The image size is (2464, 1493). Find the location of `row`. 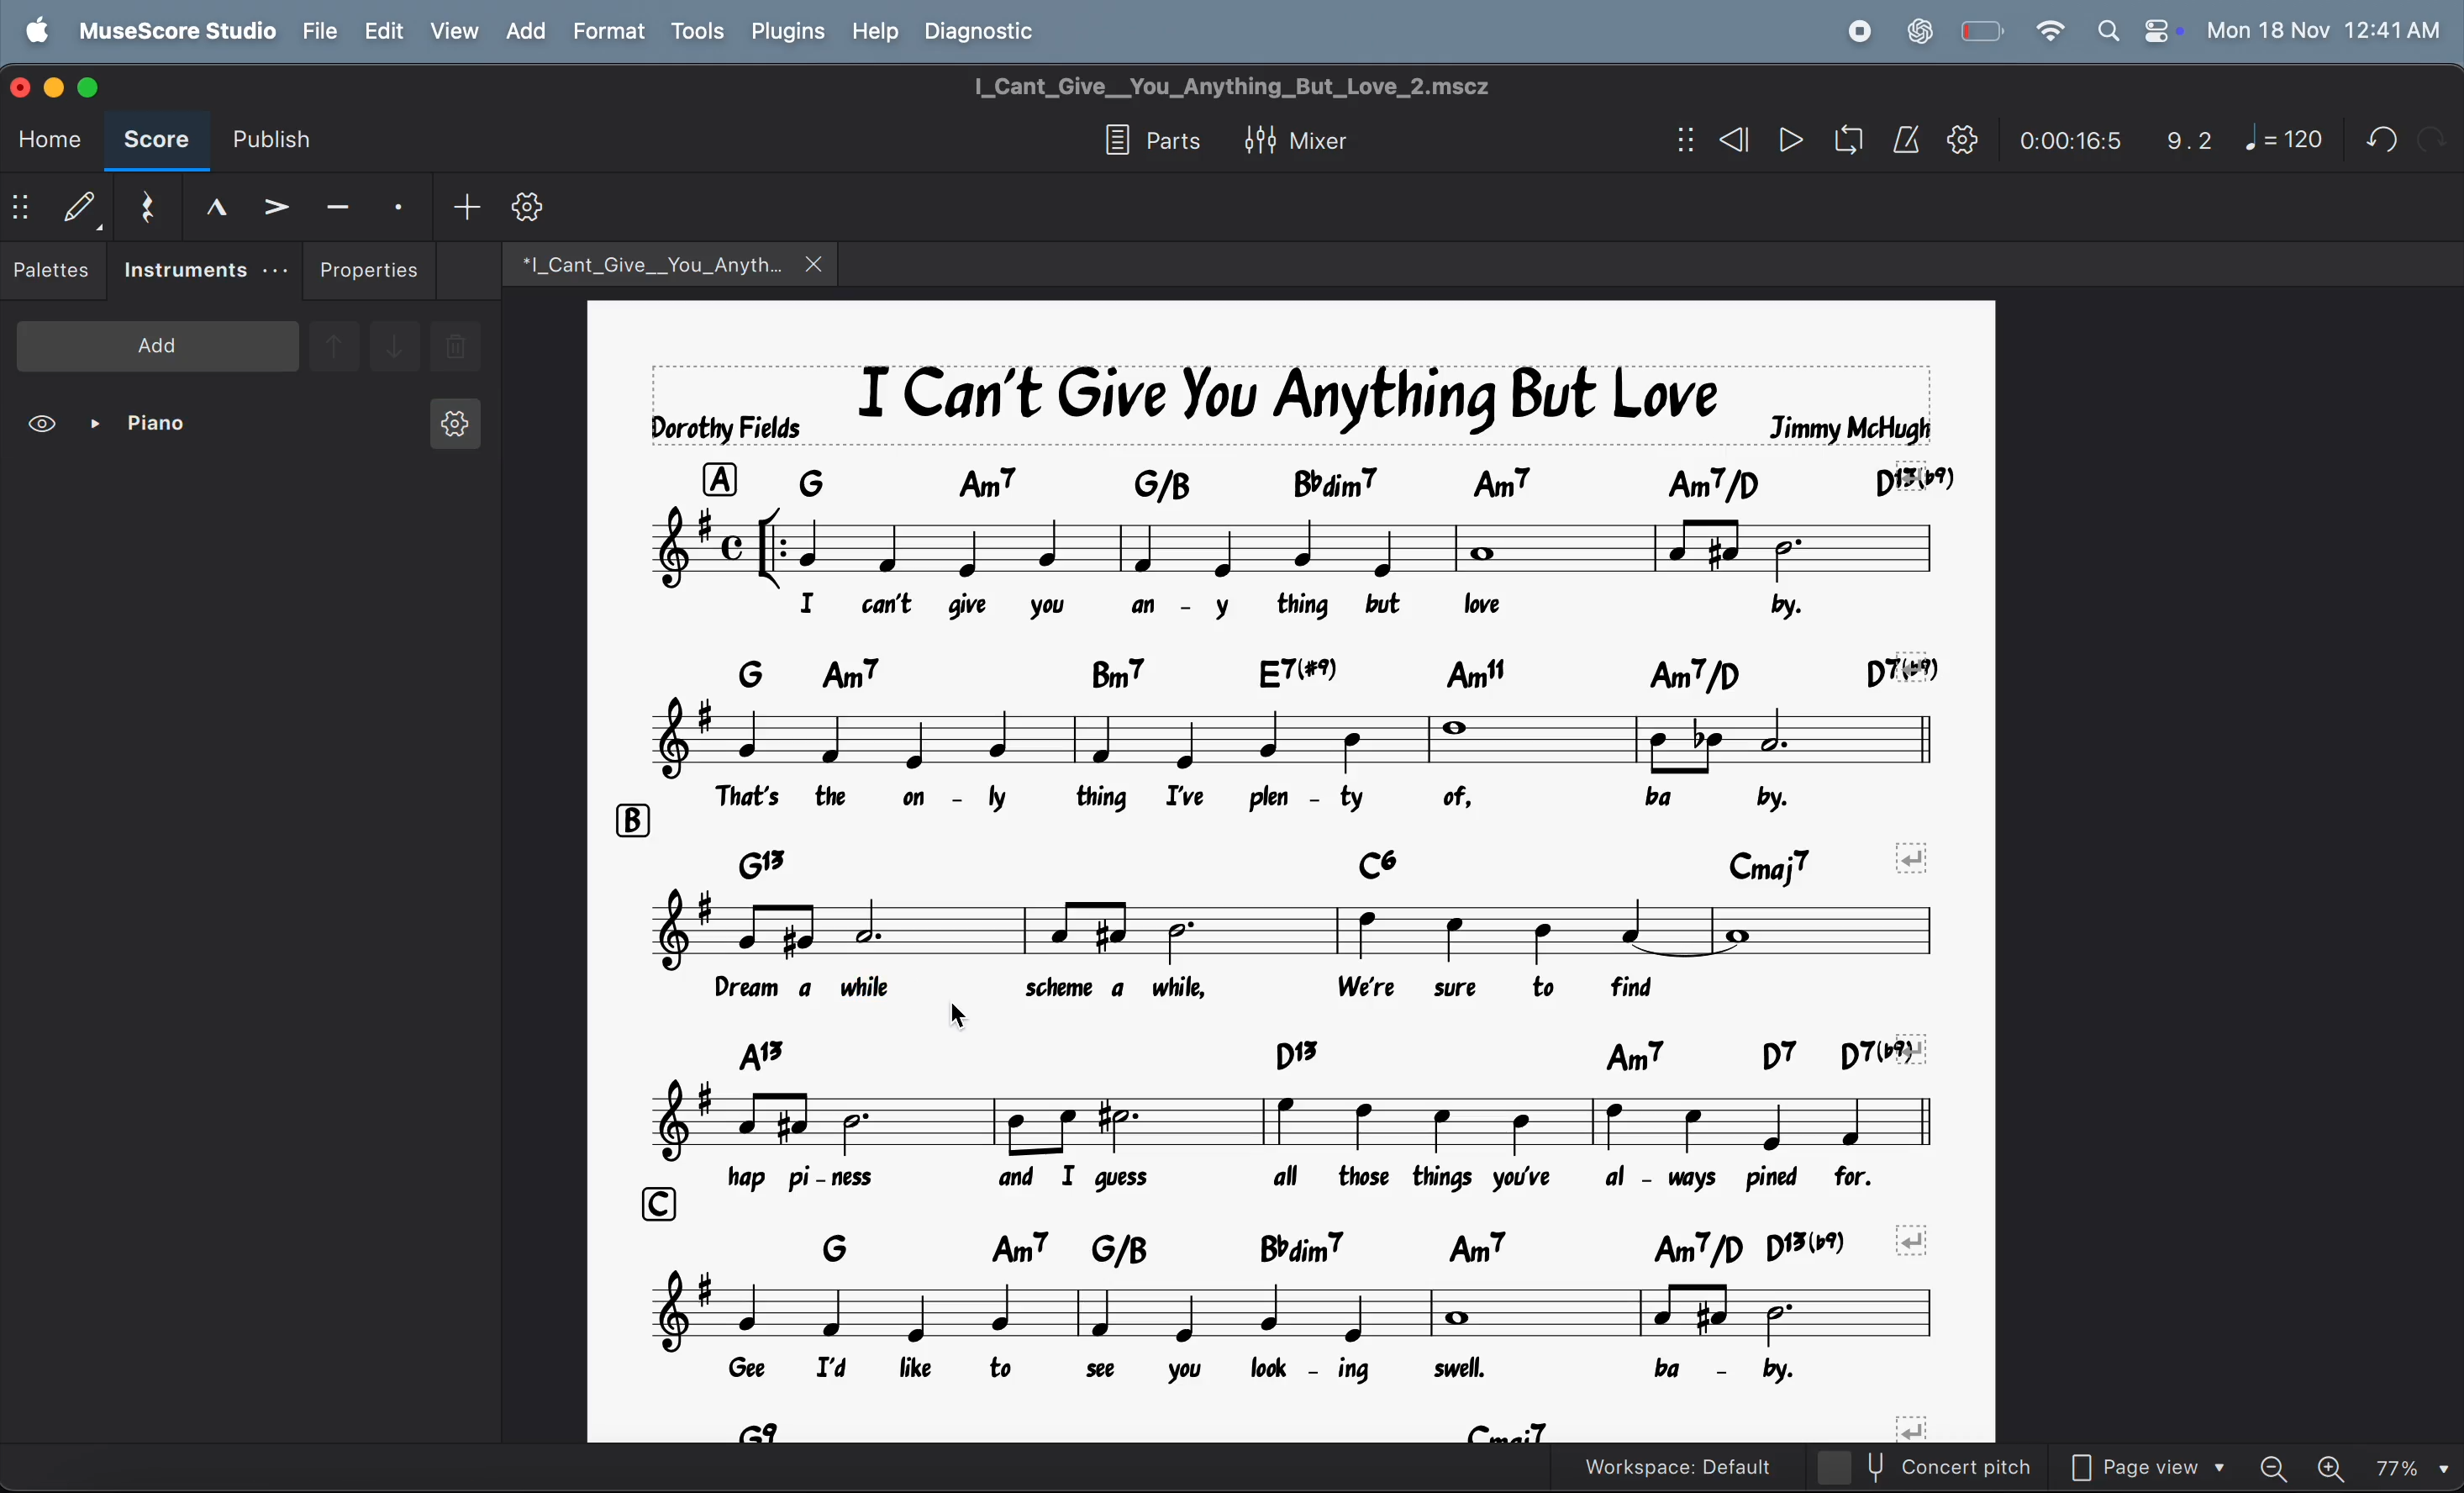

row is located at coordinates (720, 482).